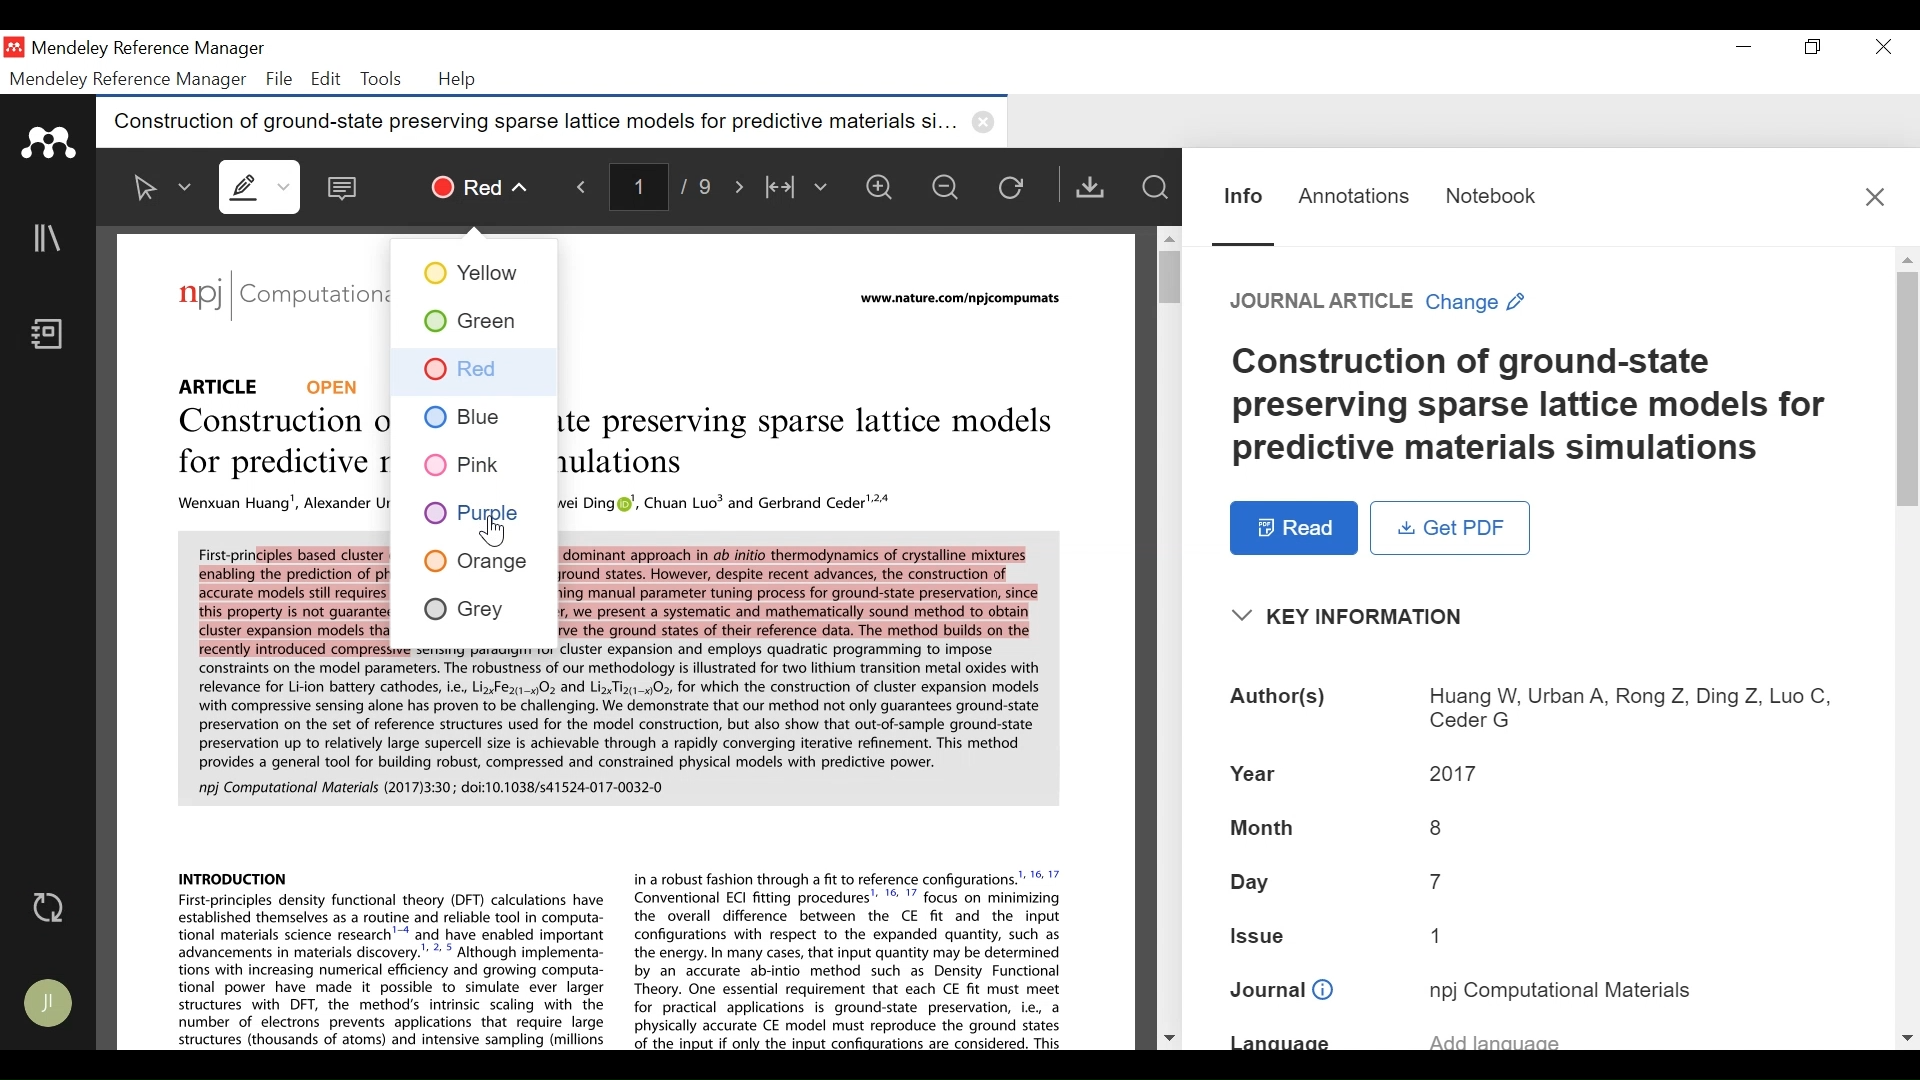 Image resolution: width=1920 pixels, height=1080 pixels. I want to click on Restore, so click(1814, 47).